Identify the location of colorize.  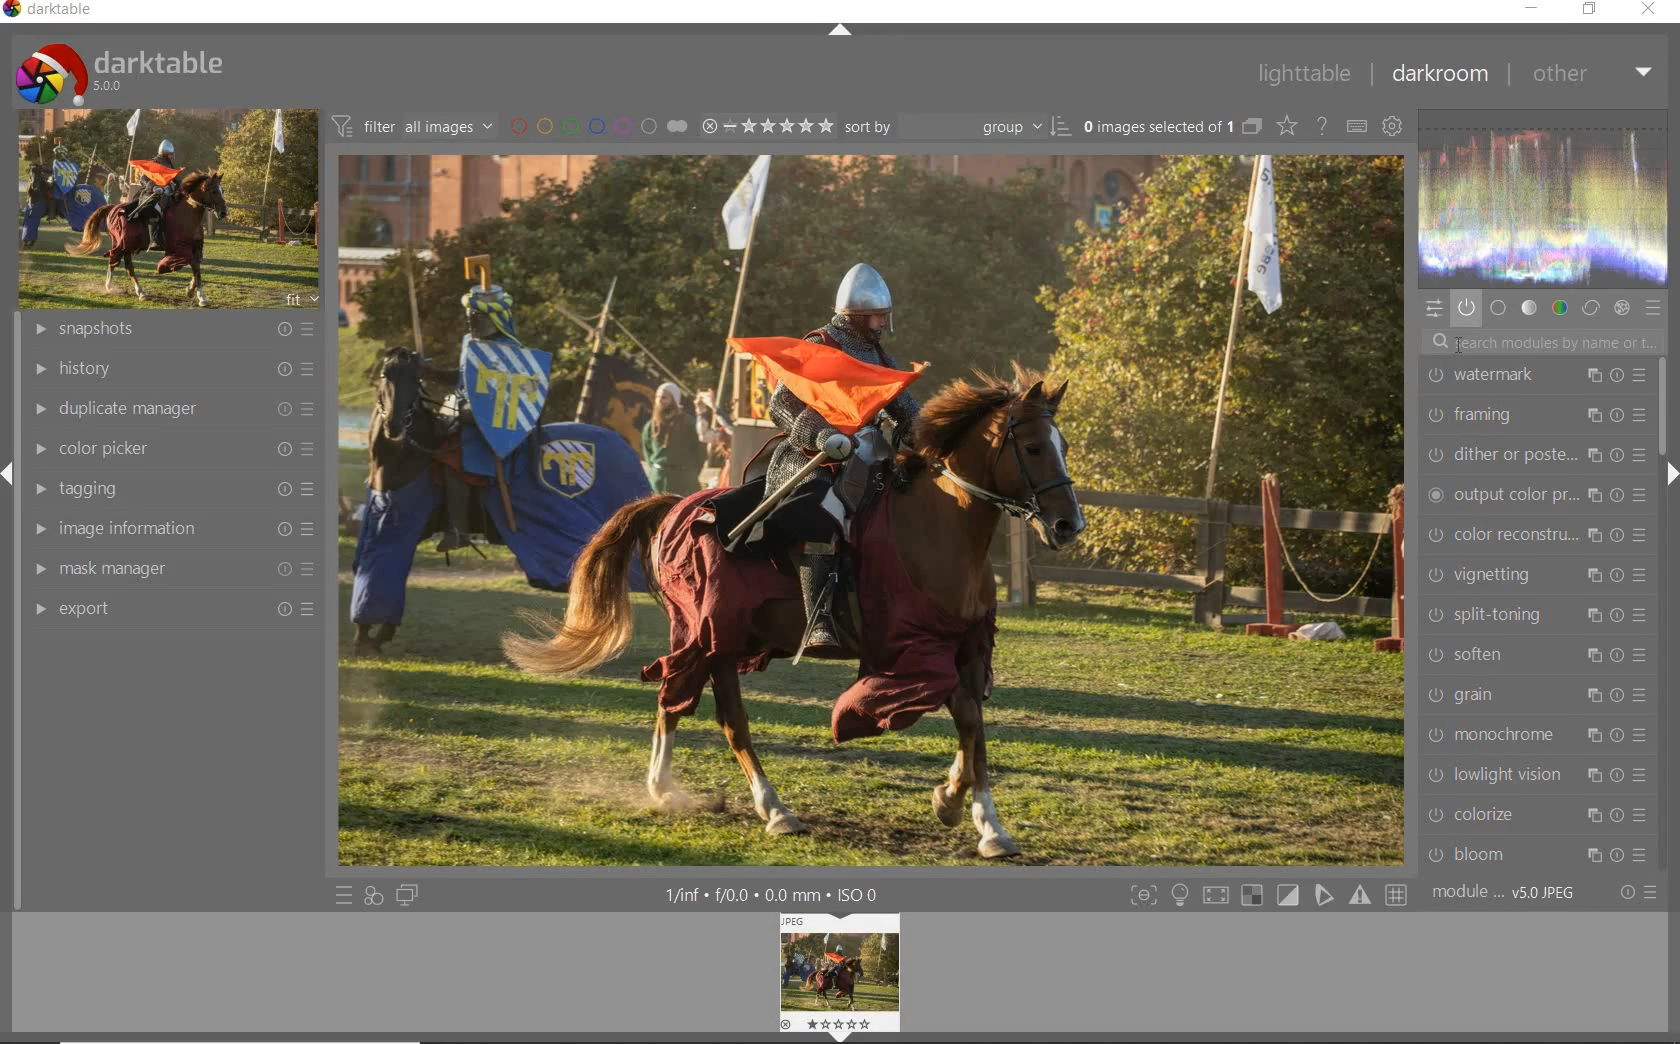
(1535, 816).